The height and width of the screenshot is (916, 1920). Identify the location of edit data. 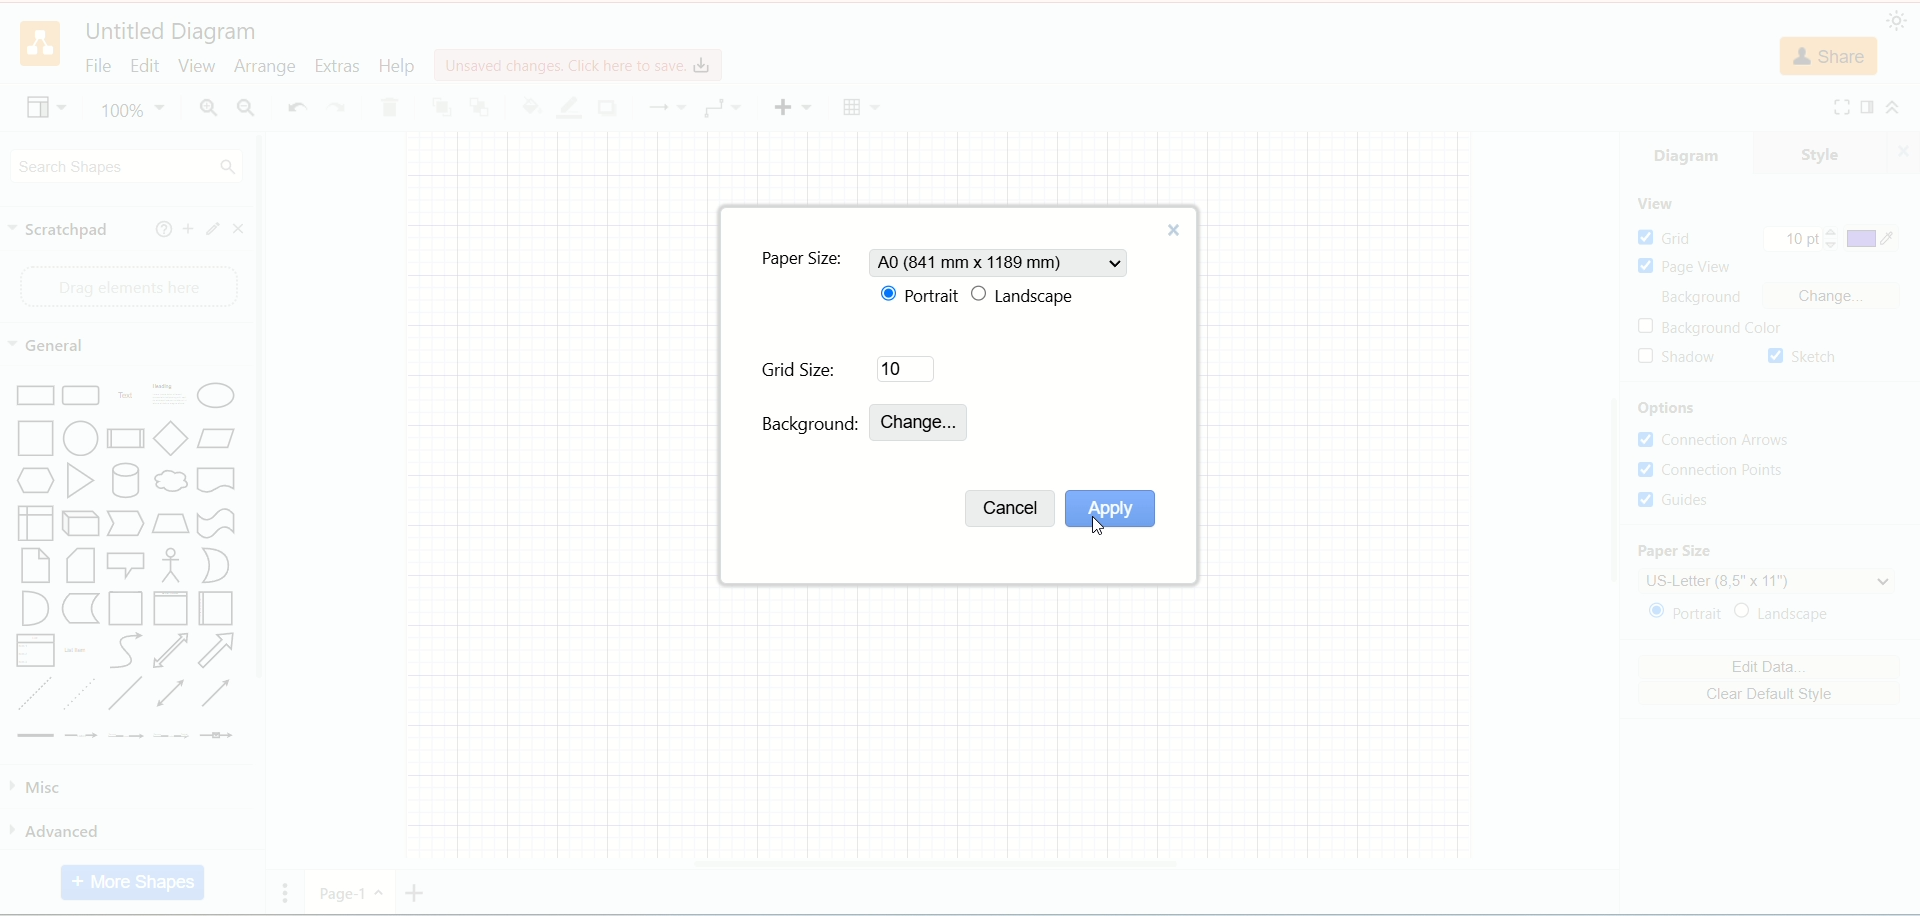
(1768, 669).